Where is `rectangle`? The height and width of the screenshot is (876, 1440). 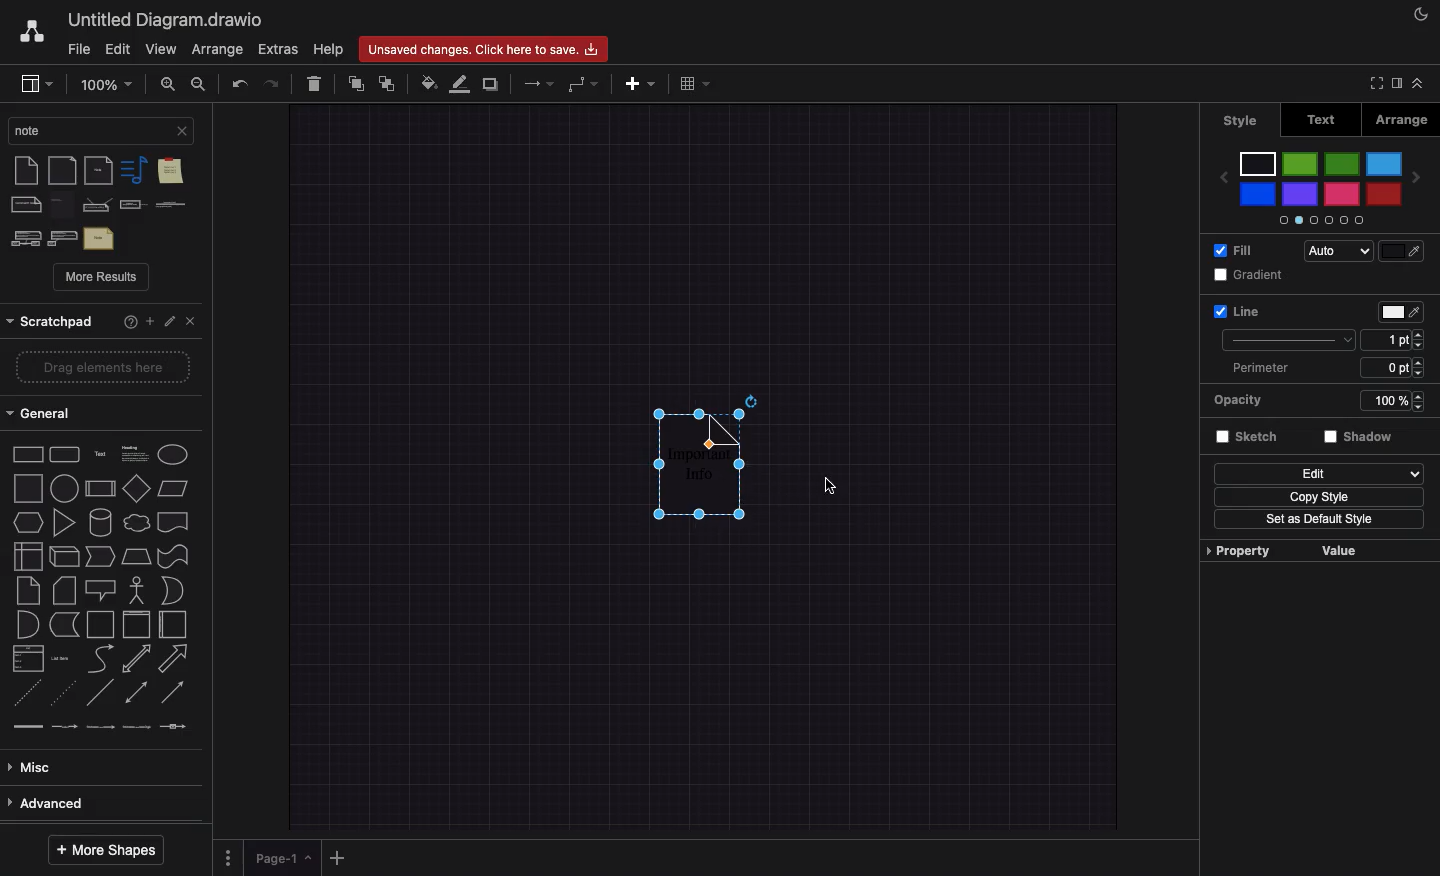
rectangle is located at coordinates (26, 457).